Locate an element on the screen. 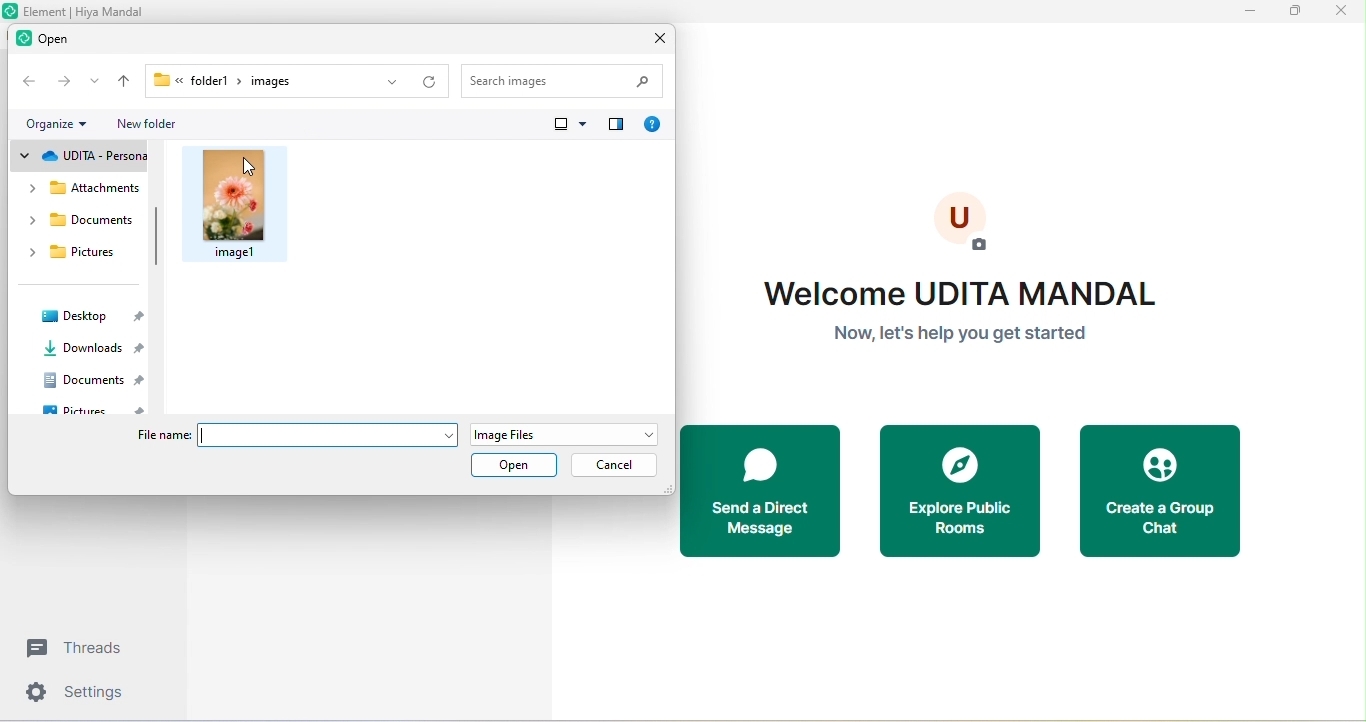  hide is located at coordinates (154, 238).